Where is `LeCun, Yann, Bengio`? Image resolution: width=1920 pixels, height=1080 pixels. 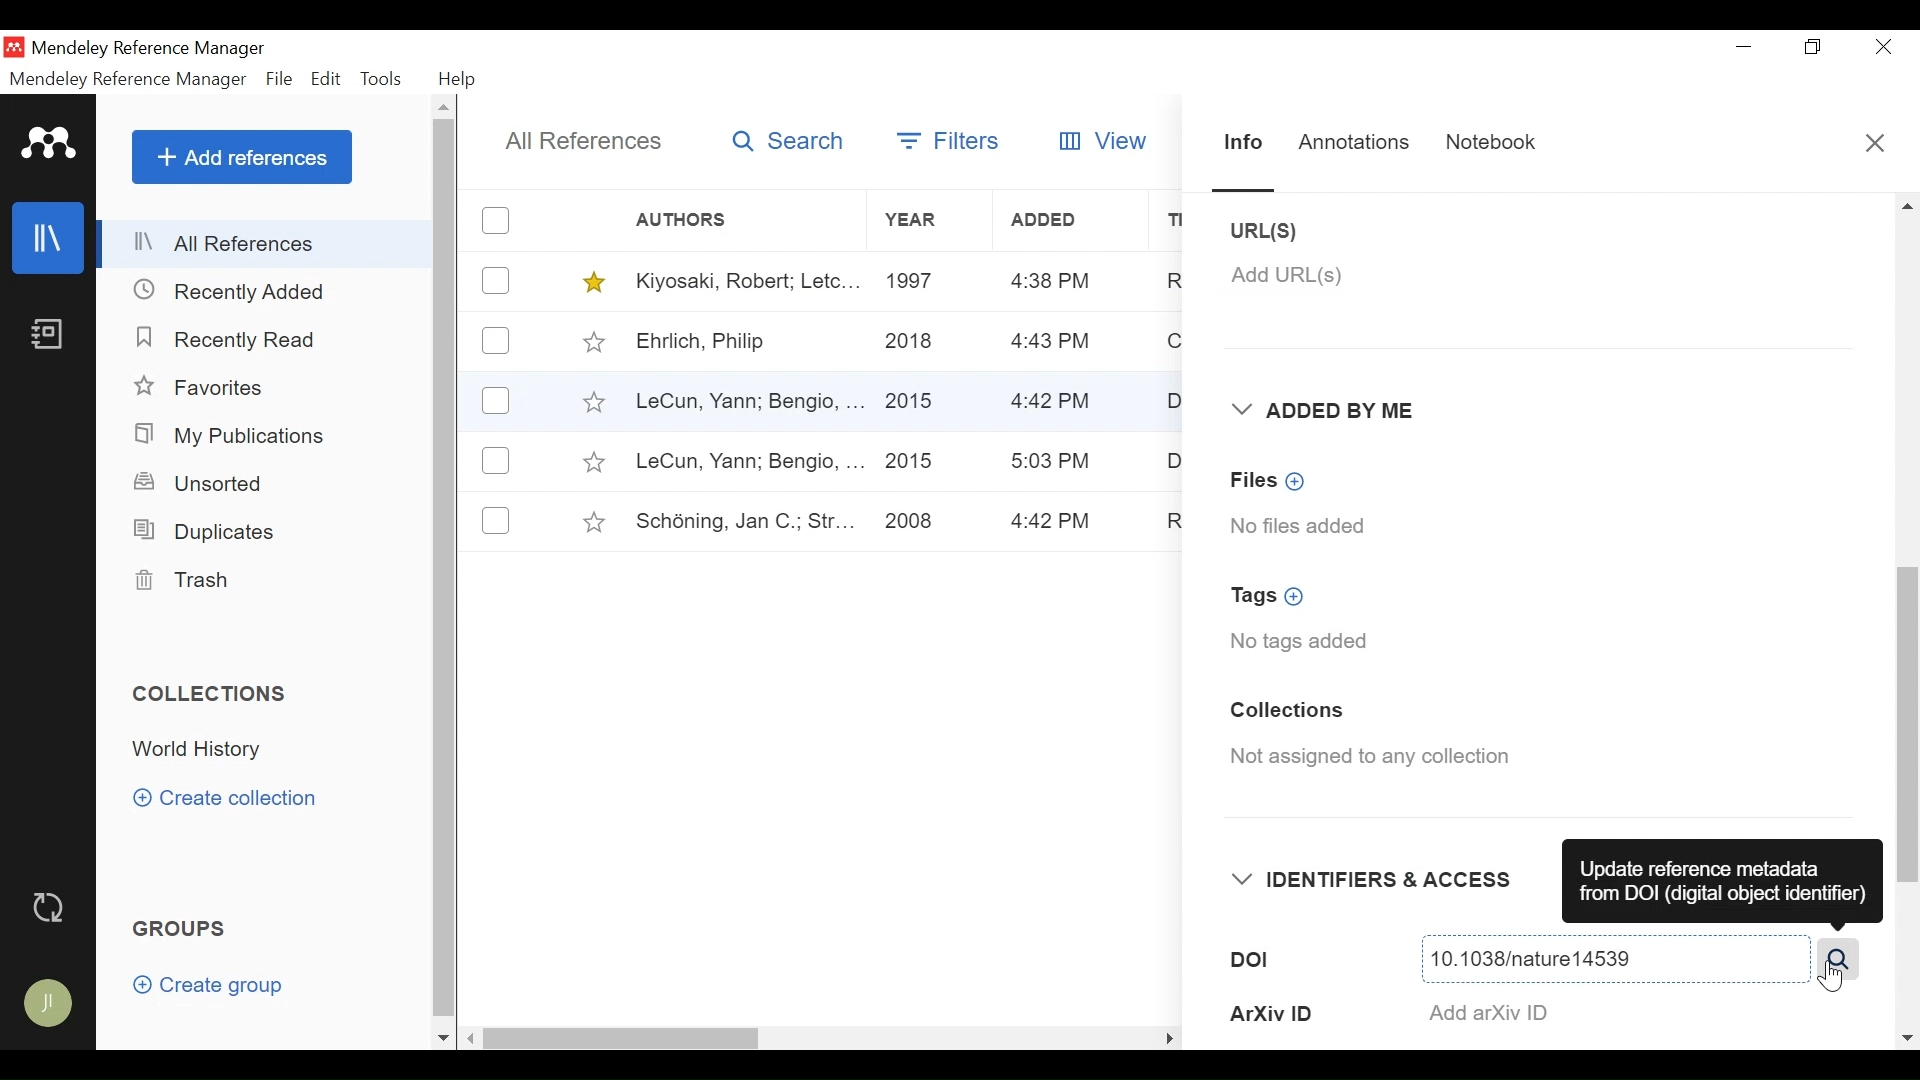 LeCun, Yann, Bengio is located at coordinates (746, 403).